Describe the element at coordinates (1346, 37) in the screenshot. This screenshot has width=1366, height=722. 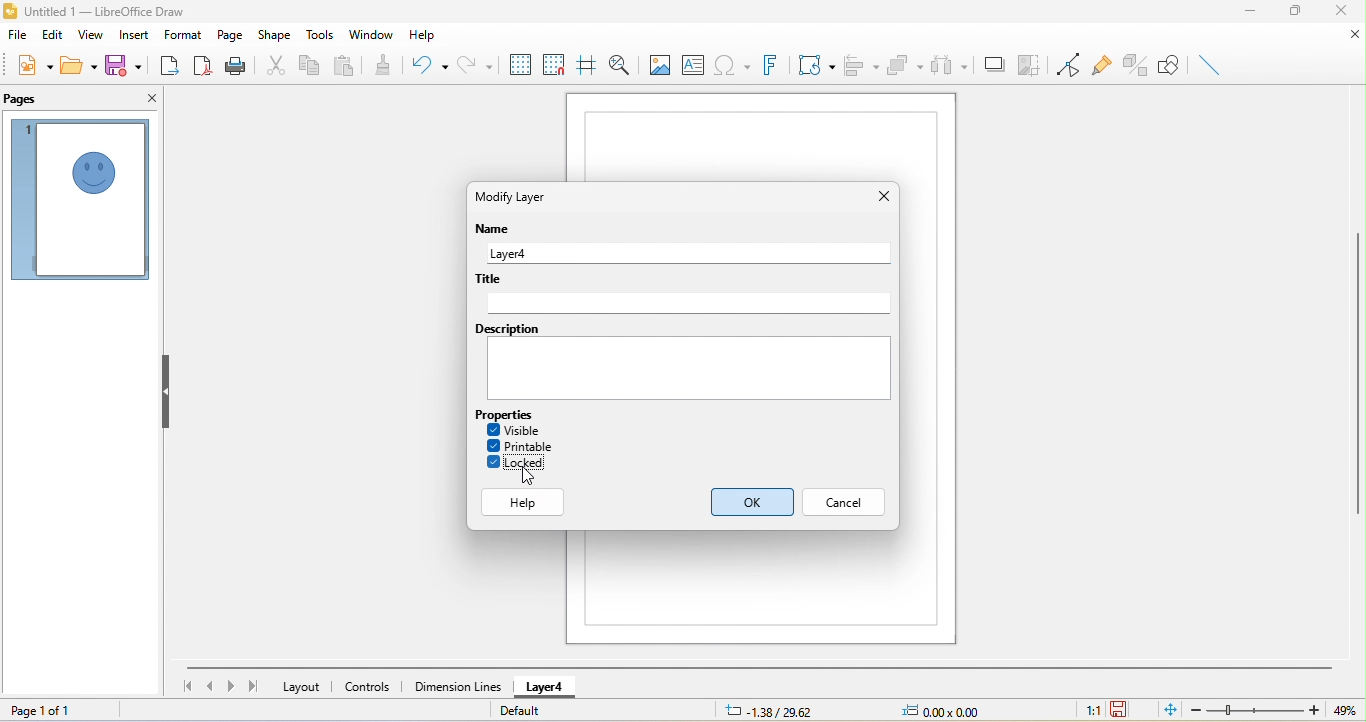
I see `close` at that location.